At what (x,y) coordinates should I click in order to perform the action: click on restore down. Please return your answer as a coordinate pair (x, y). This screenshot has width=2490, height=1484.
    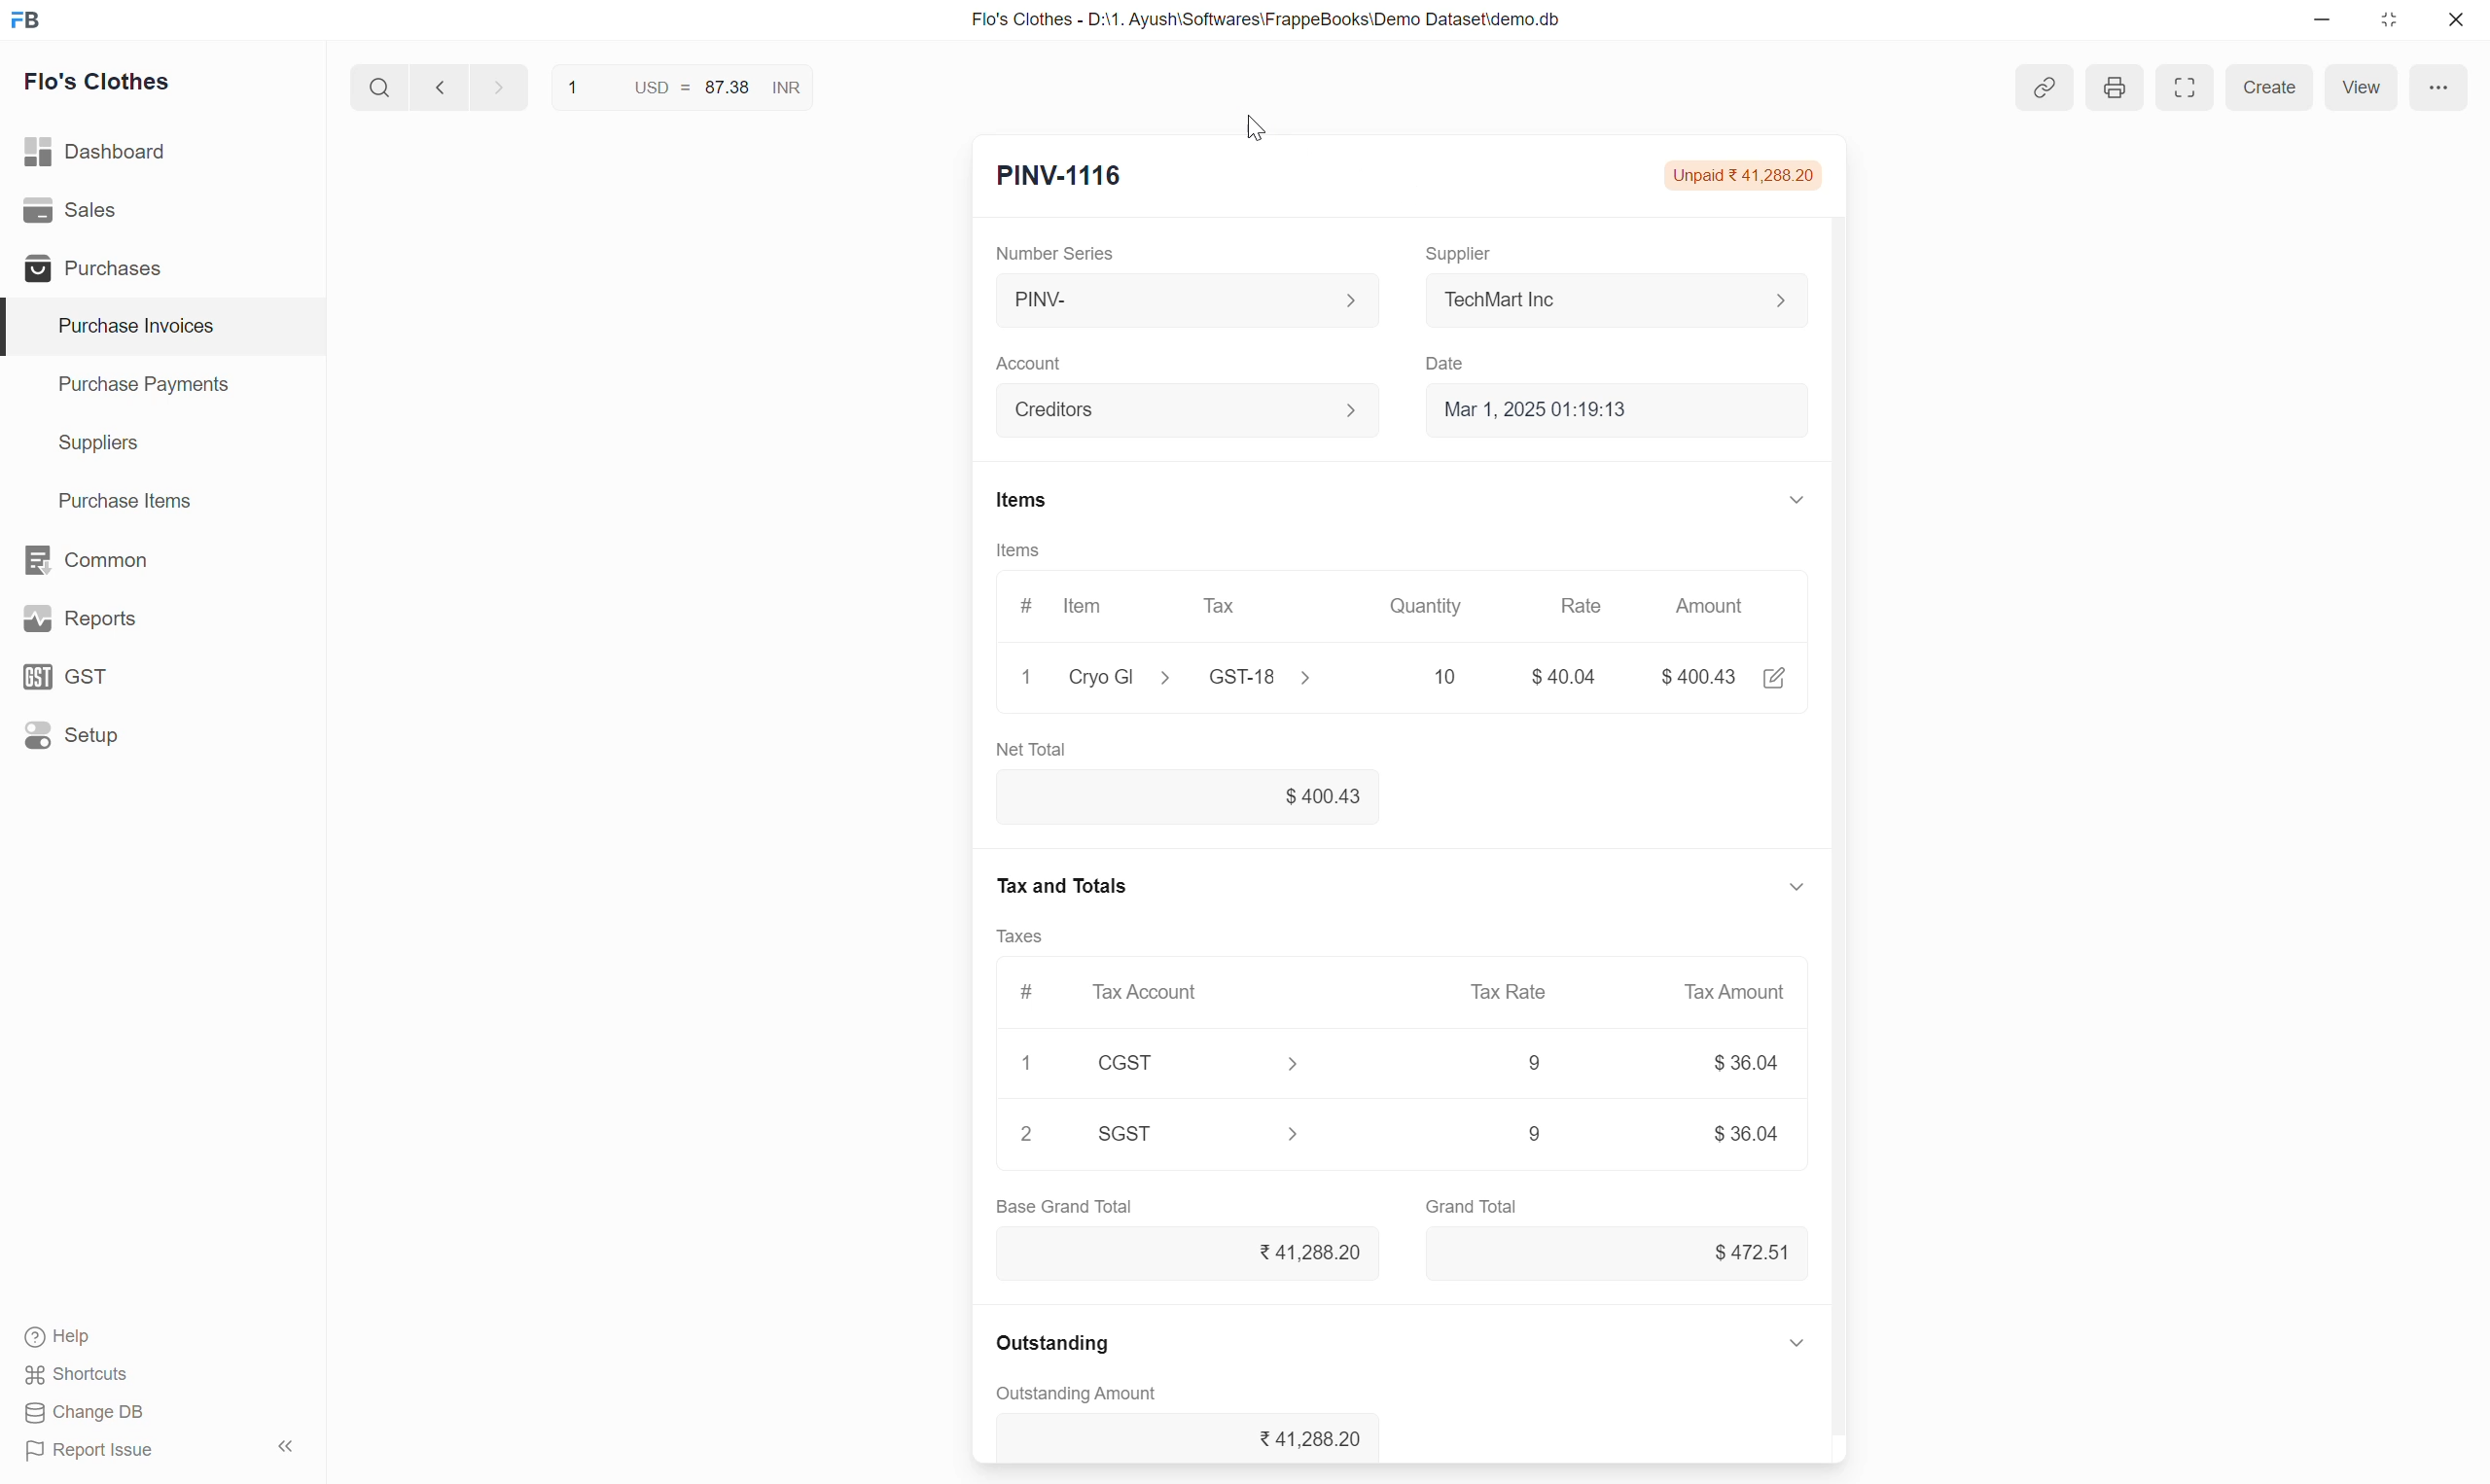
    Looking at the image, I should click on (2386, 24).